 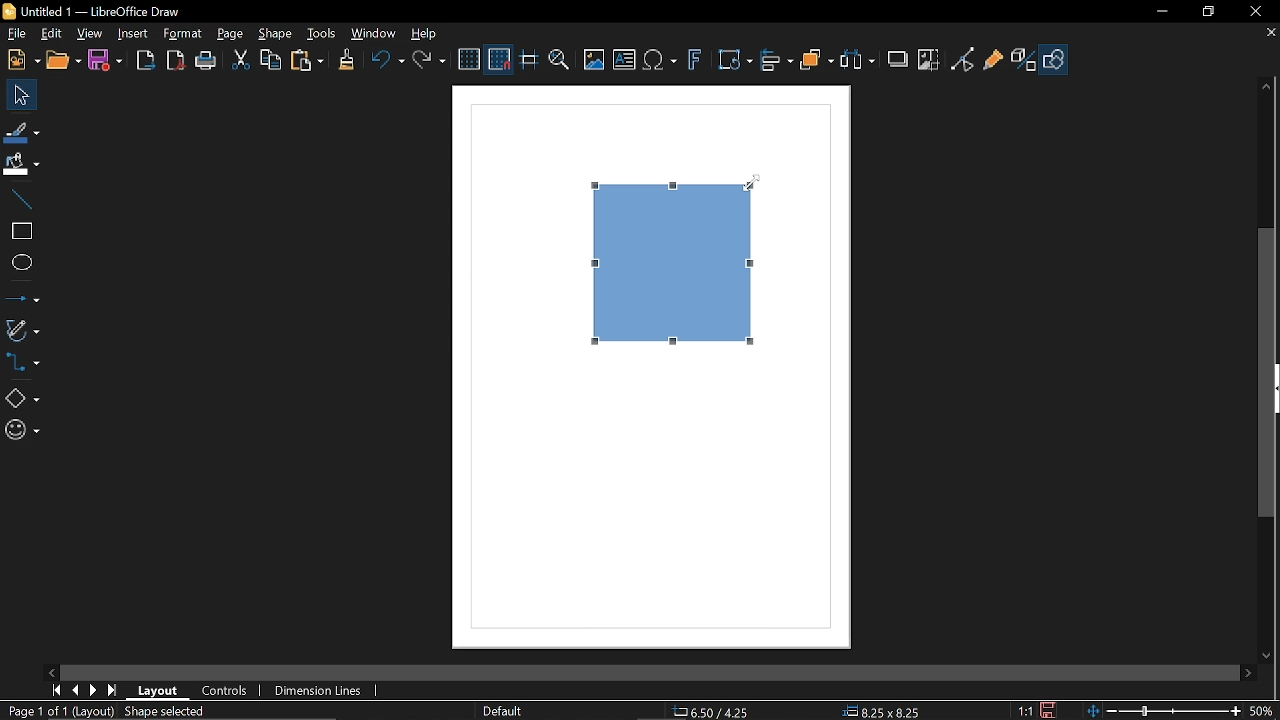 I want to click on Vertical scrollbar, so click(x=1268, y=374).